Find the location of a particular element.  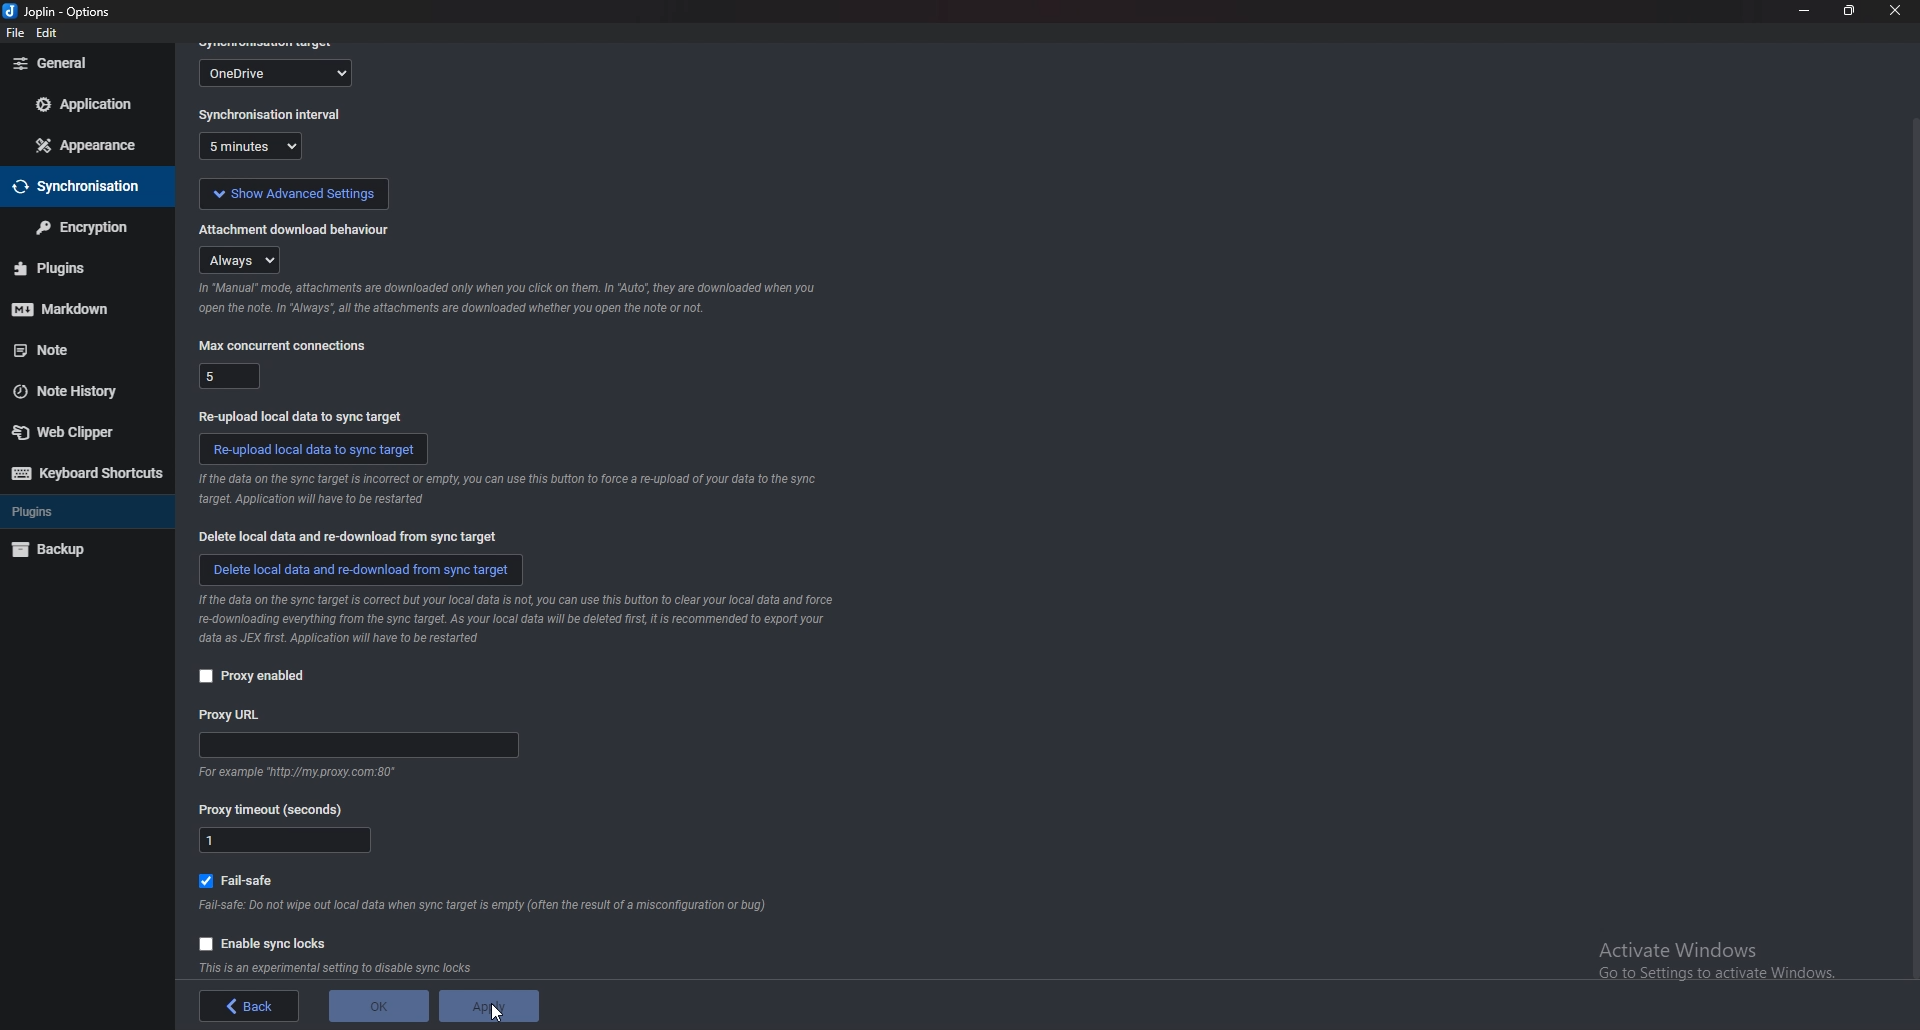

info is located at coordinates (343, 967).